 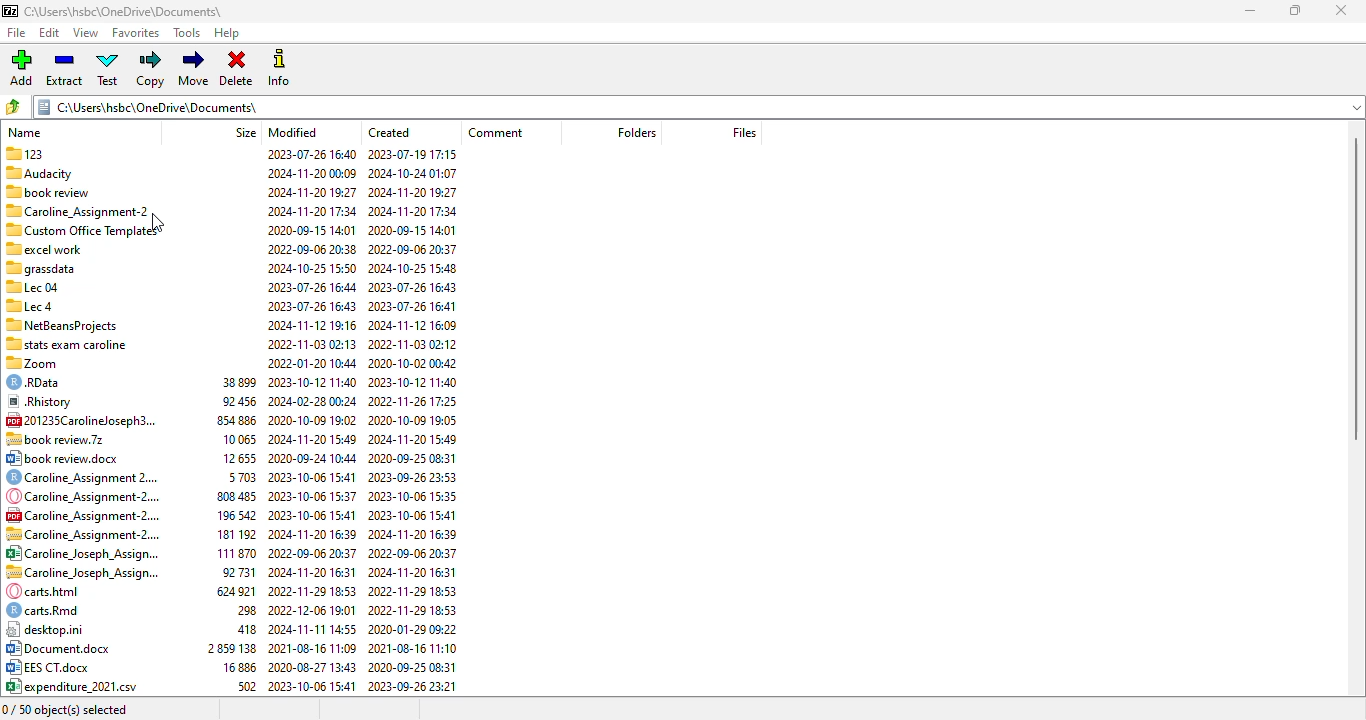 I want to click on cartsRmd., so click(x=45, y=612).